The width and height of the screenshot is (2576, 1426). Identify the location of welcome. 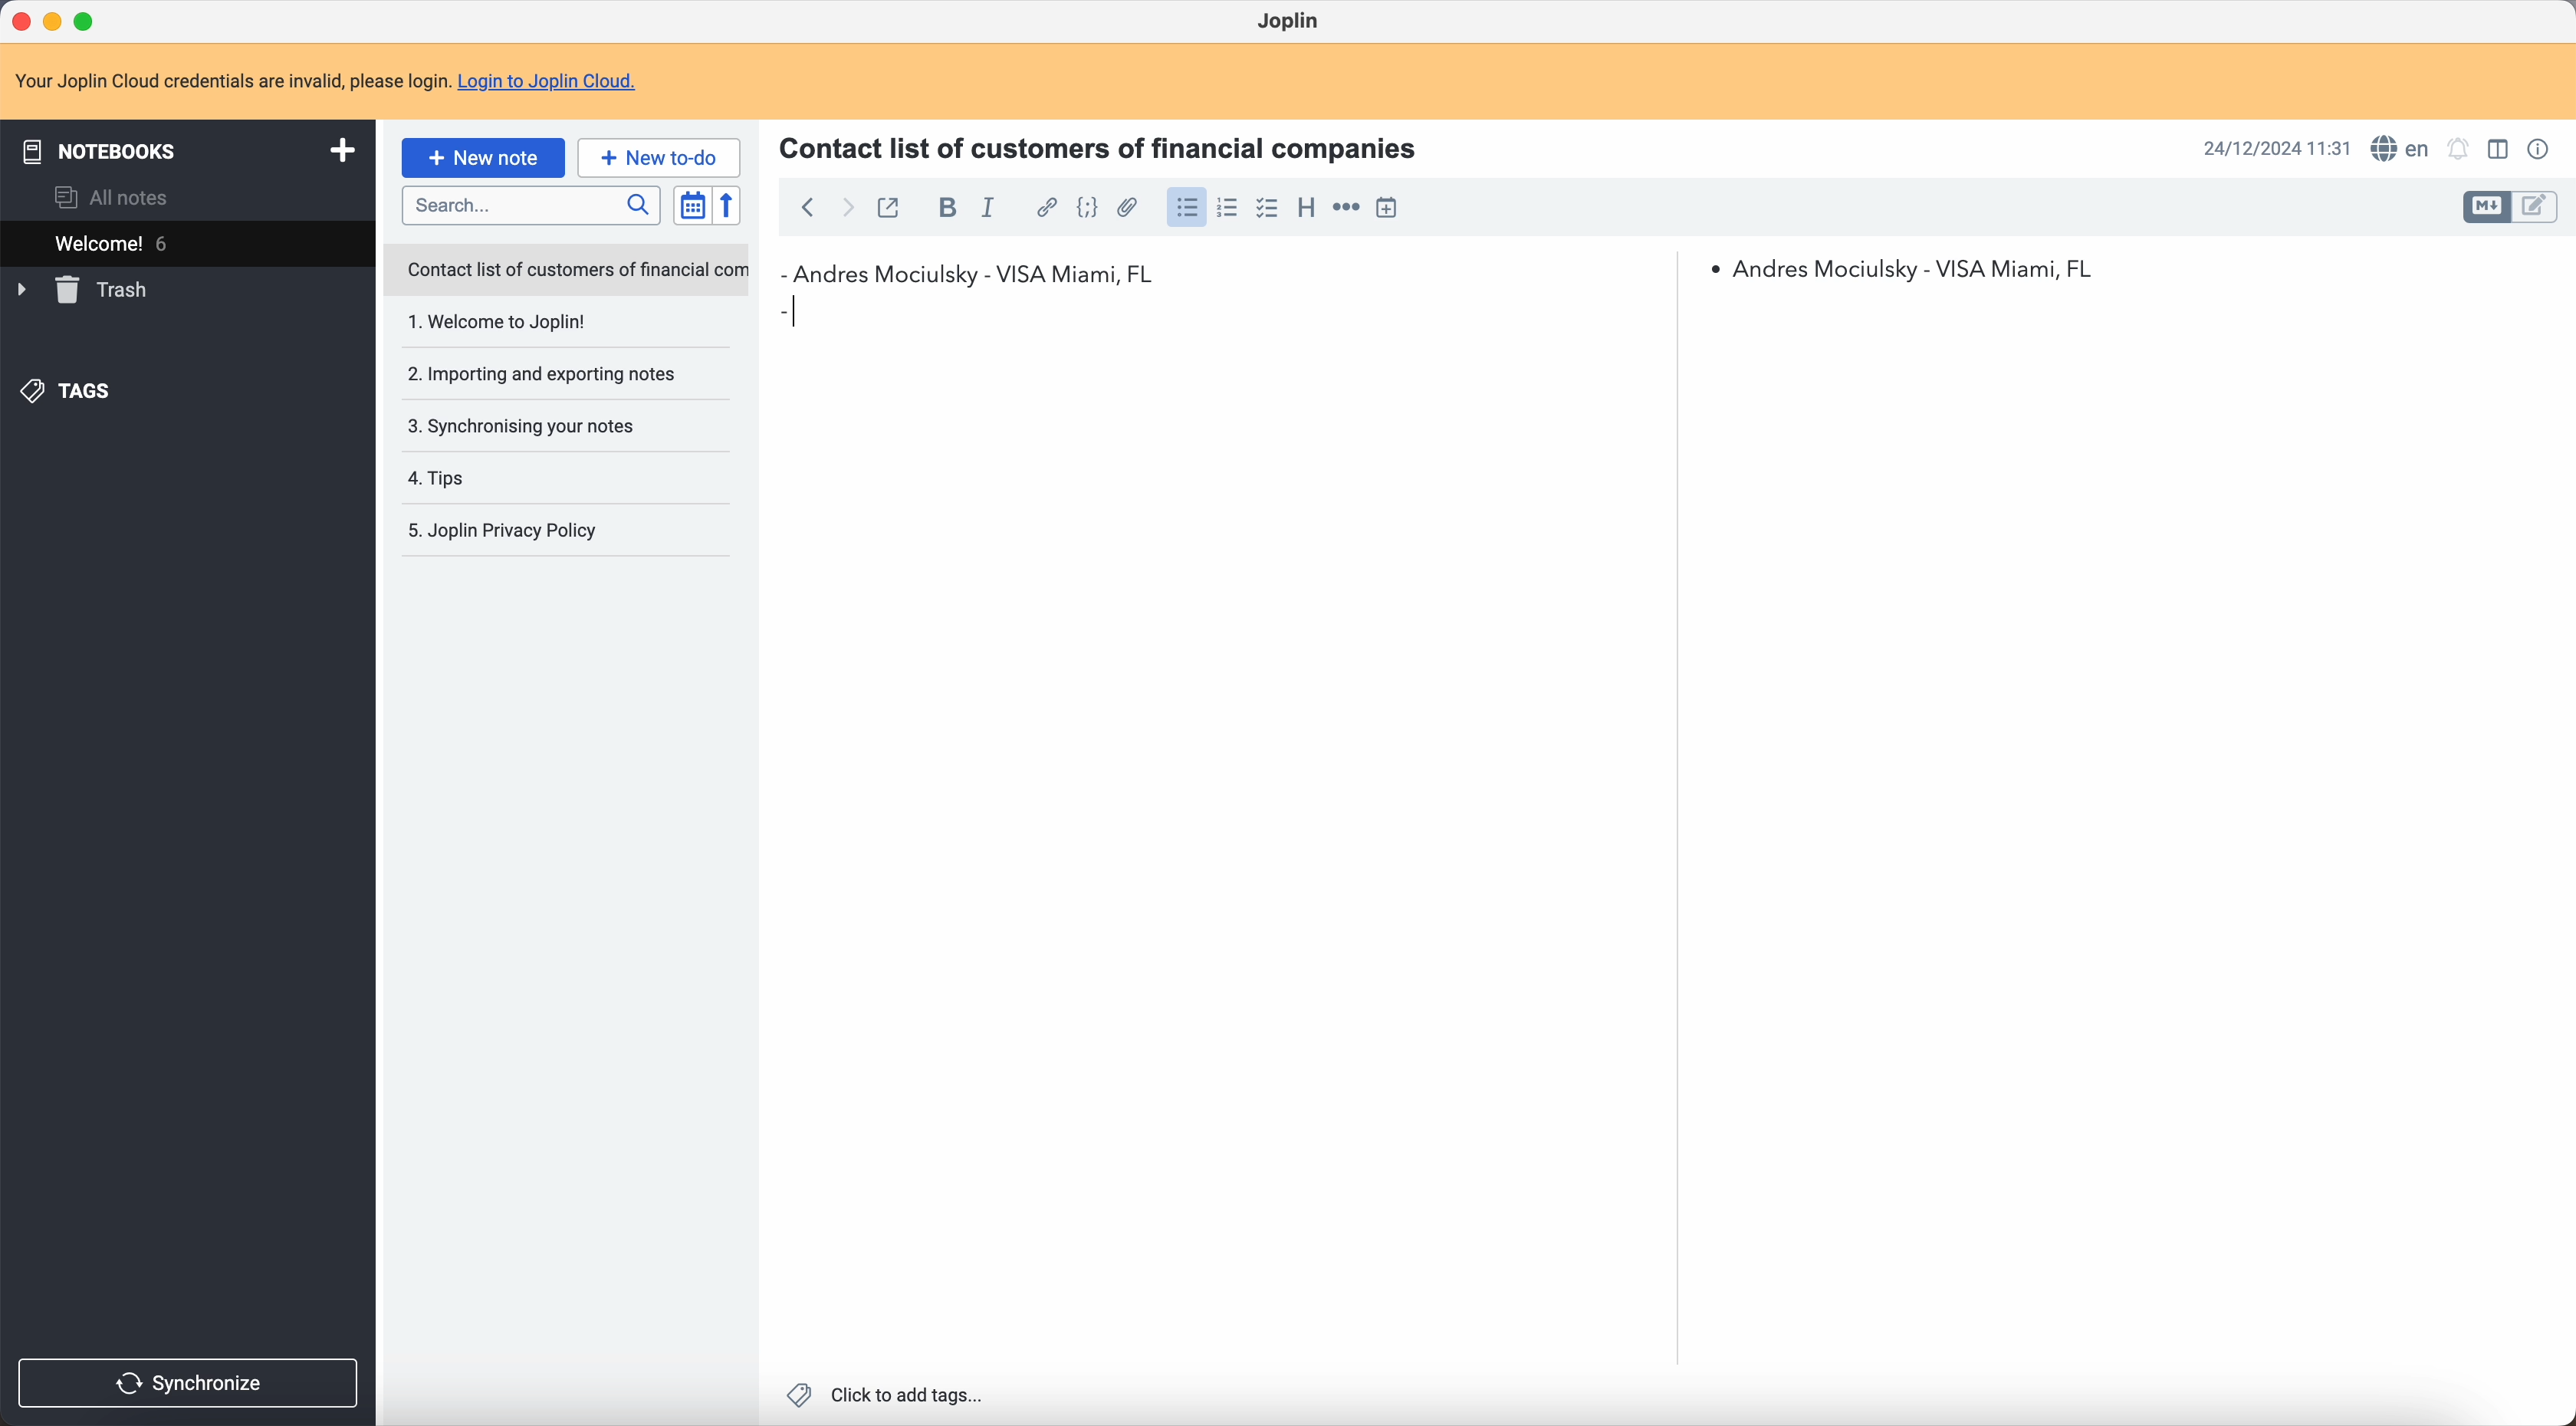
(169, 242).